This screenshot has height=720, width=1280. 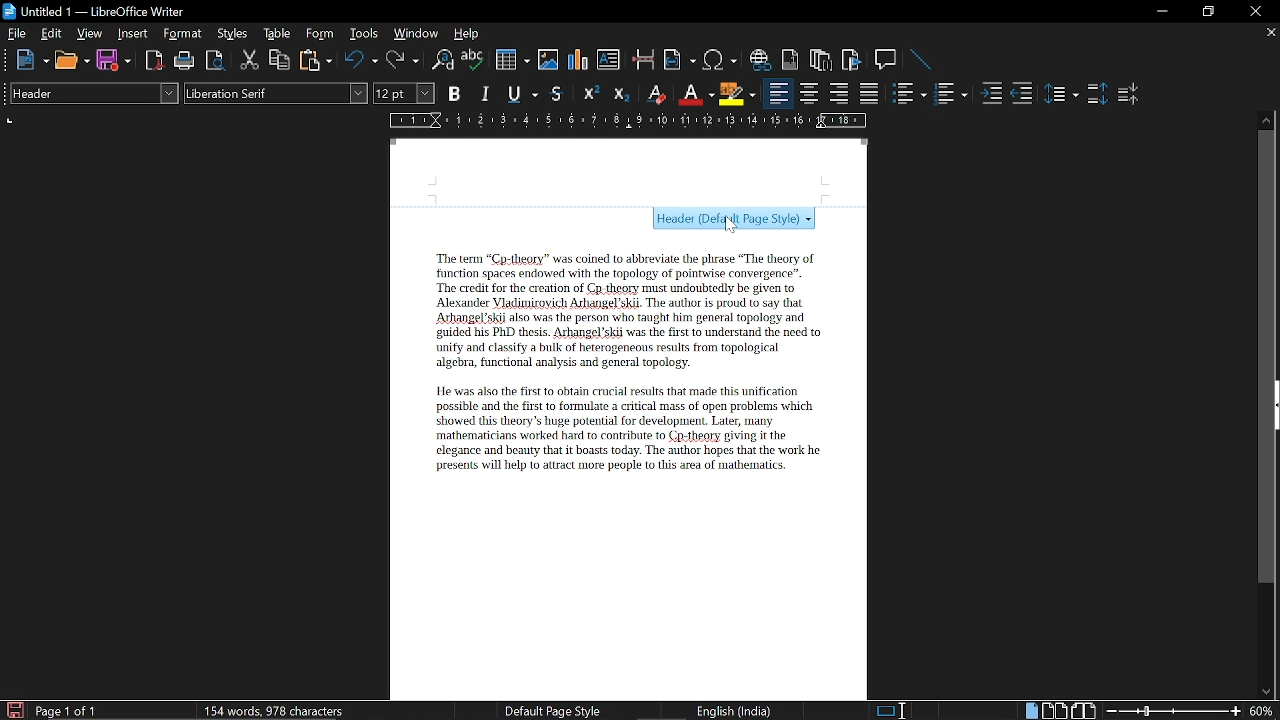 What do you see at coordinates (364, 34) in the screenshot?
I see `Tools` at bounding box center [364, 34].